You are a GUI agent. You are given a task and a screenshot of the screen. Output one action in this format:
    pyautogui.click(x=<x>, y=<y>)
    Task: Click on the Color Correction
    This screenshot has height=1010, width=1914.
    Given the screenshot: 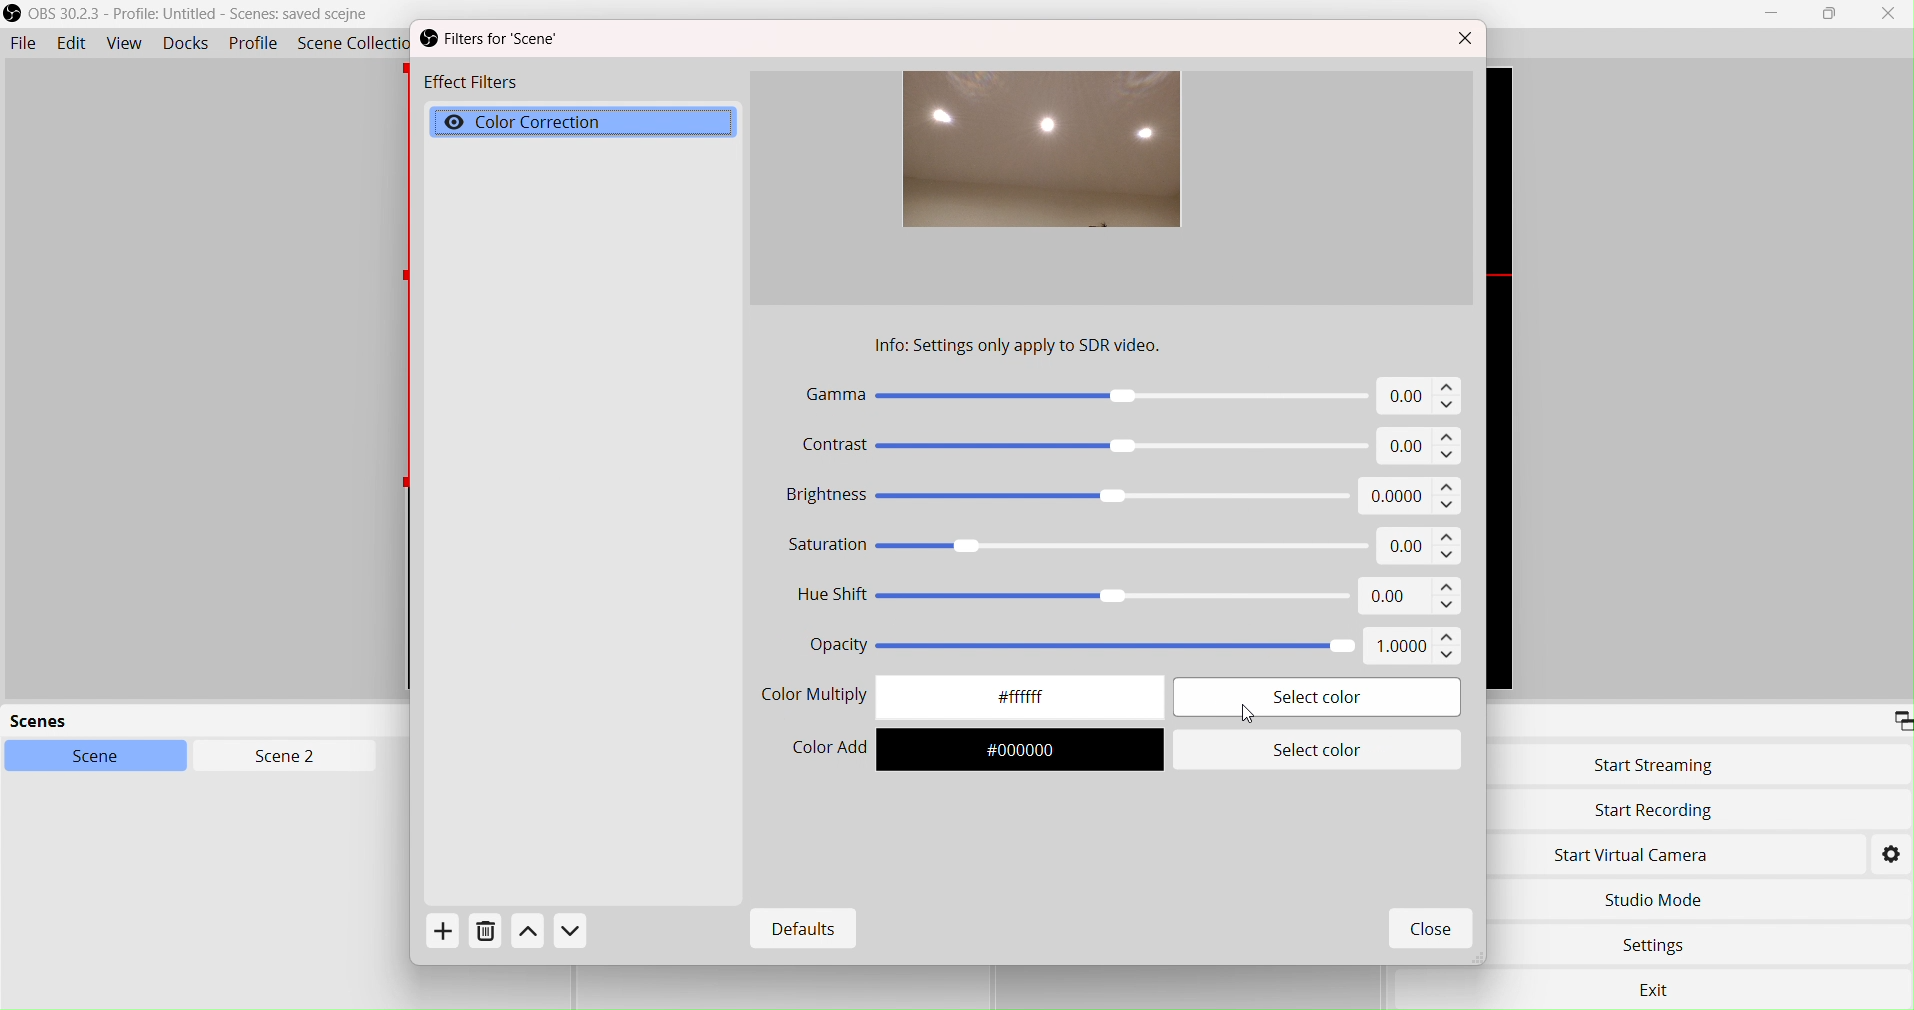 What is the action you would take?
    pyautogui.click(x=550, y=123)
    